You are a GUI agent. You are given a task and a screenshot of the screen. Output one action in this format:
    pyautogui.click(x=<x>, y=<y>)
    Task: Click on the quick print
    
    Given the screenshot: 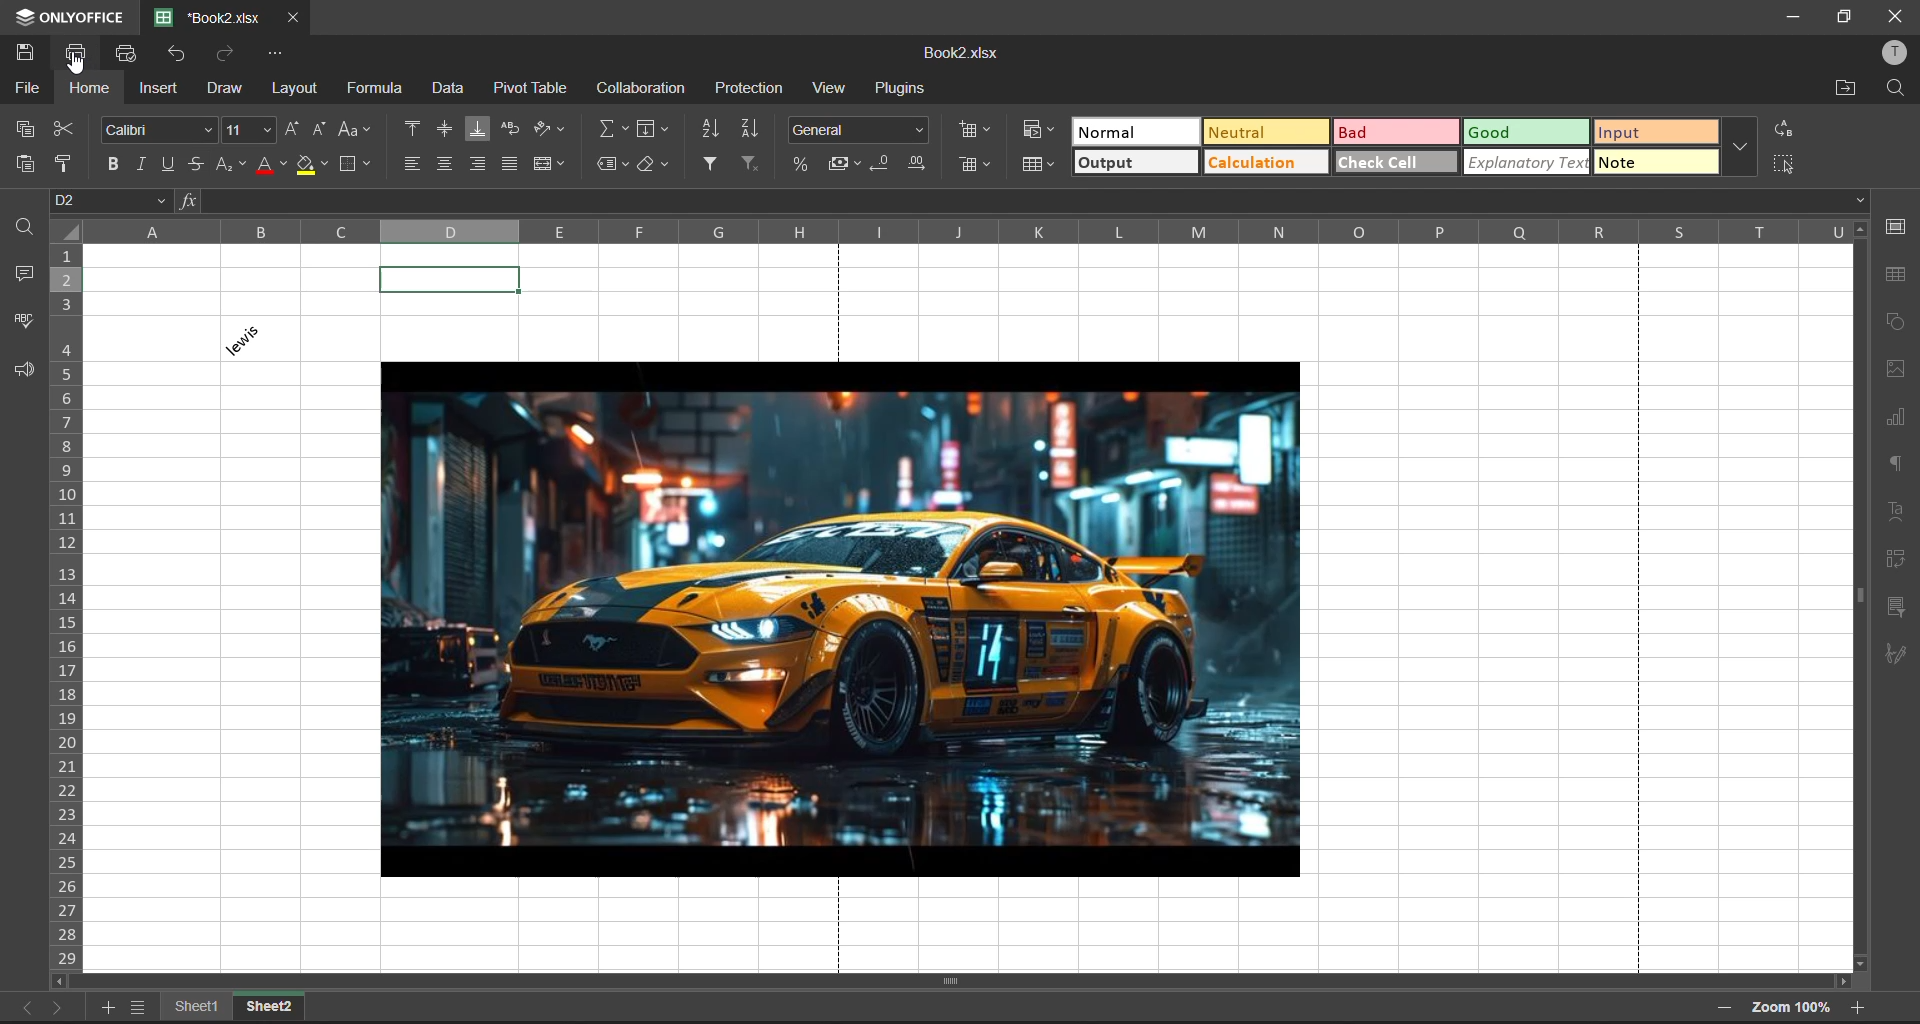 What is the action you would take?
    pyautogui.click(x=129, y=54)
    